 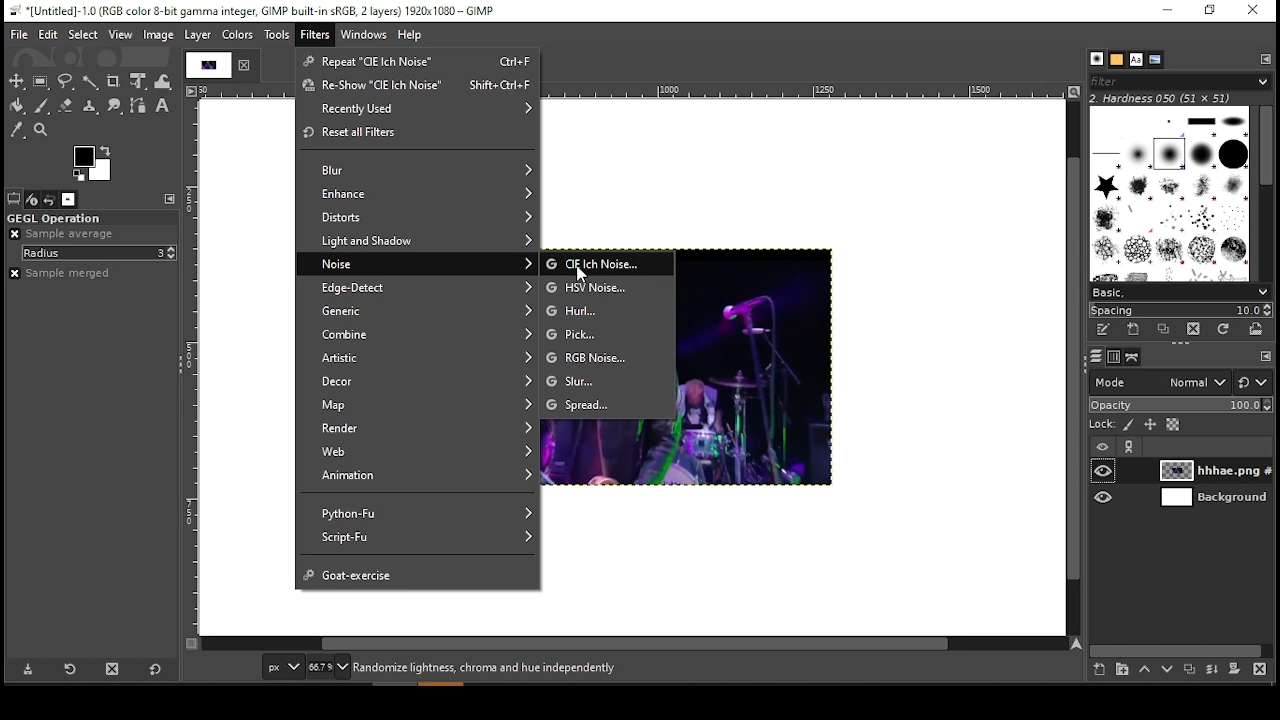 I want to click on help, so click(x=412, y=35).